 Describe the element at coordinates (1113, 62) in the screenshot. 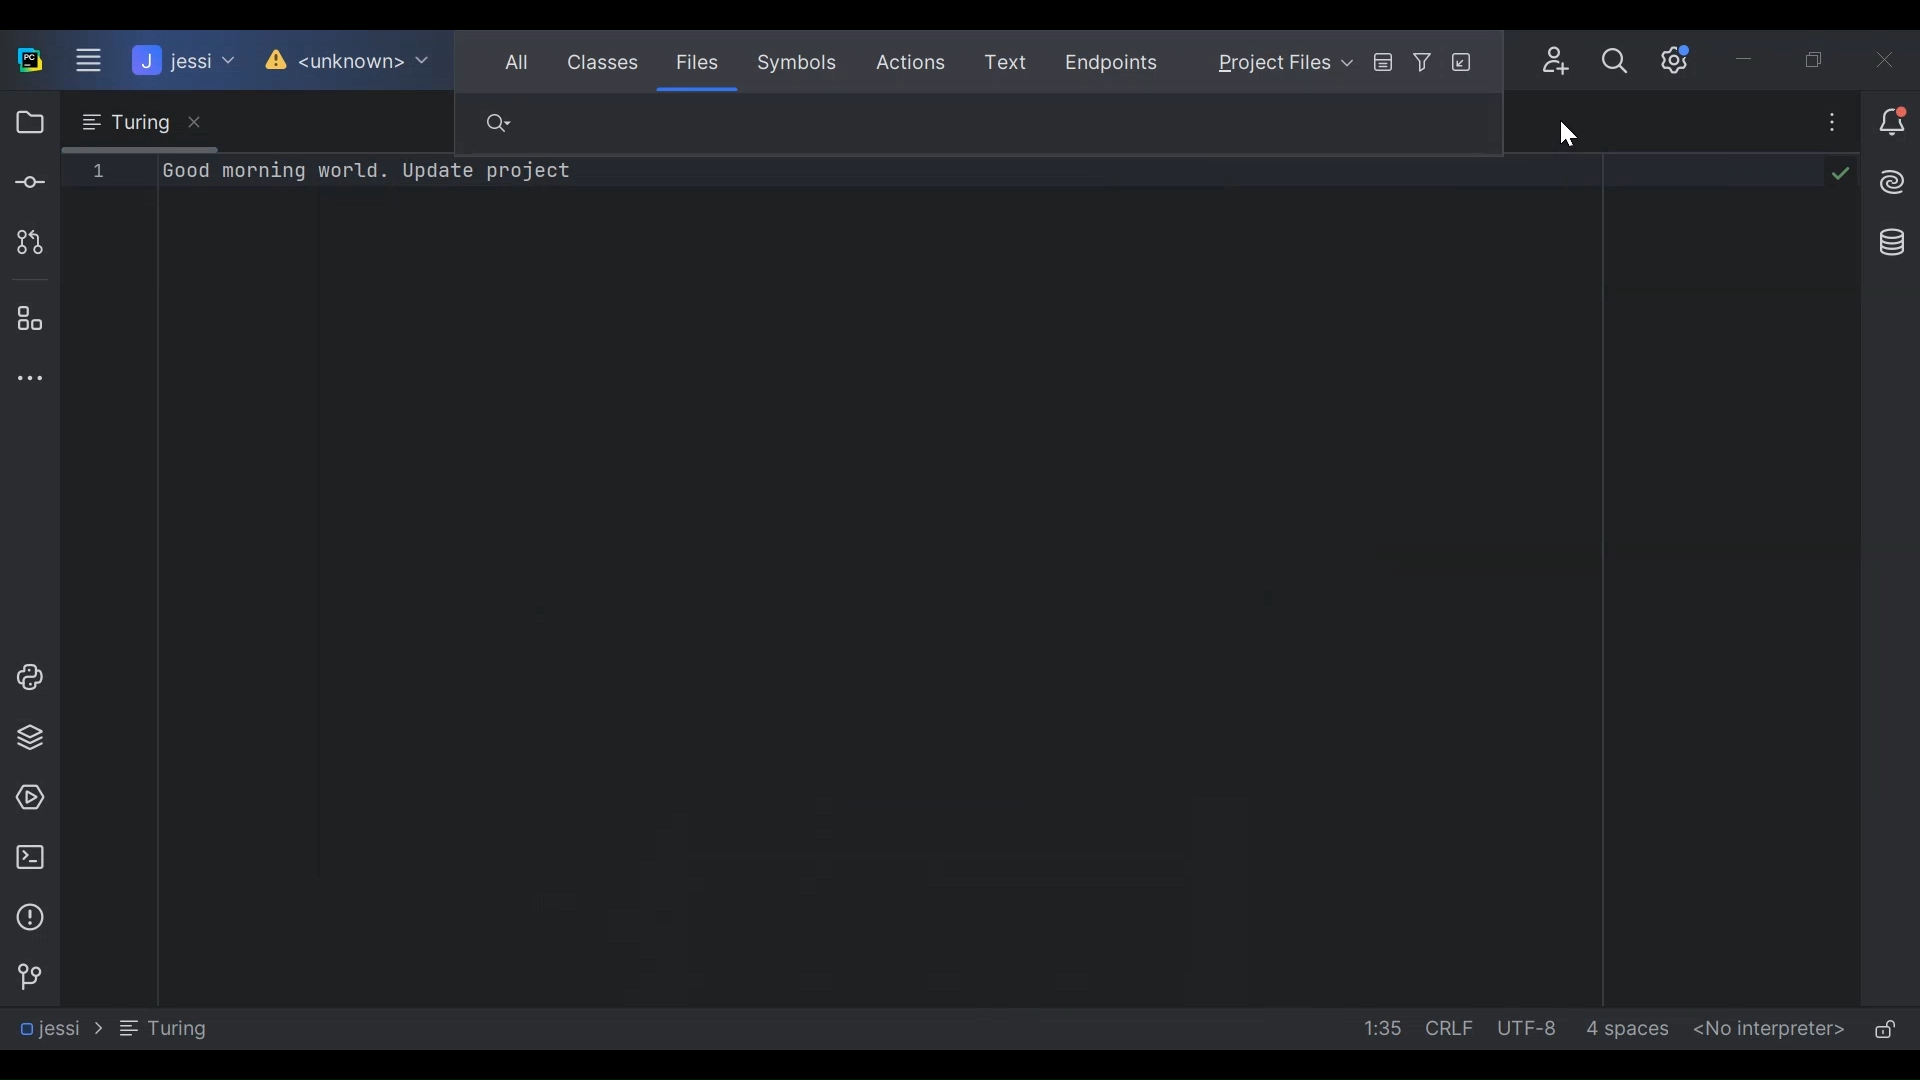

I see `Endpoints` at that location.